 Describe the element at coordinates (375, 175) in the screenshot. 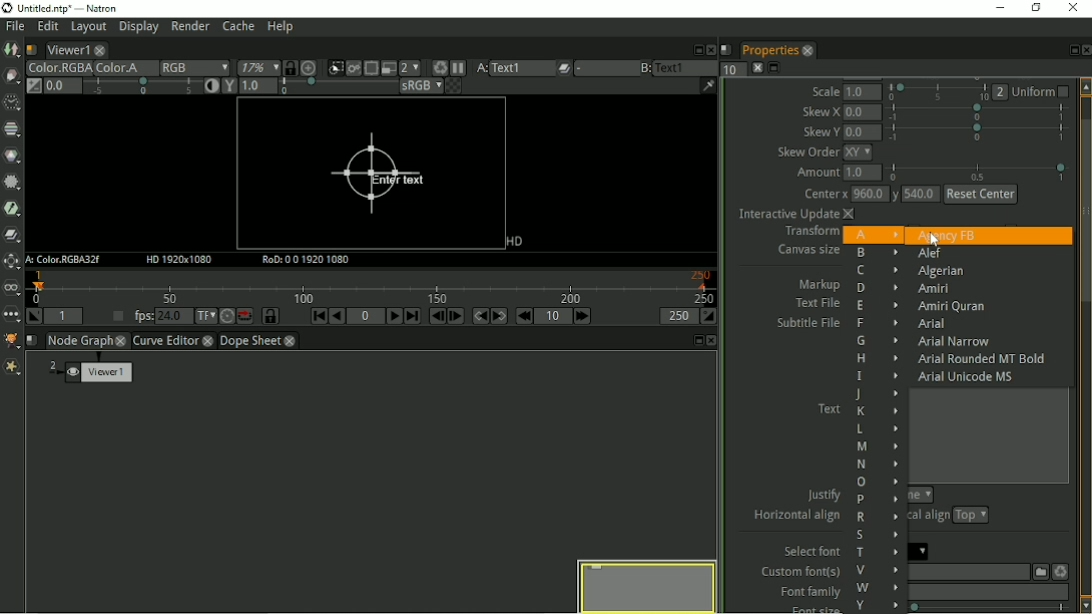

I see `Enter text` at that location.